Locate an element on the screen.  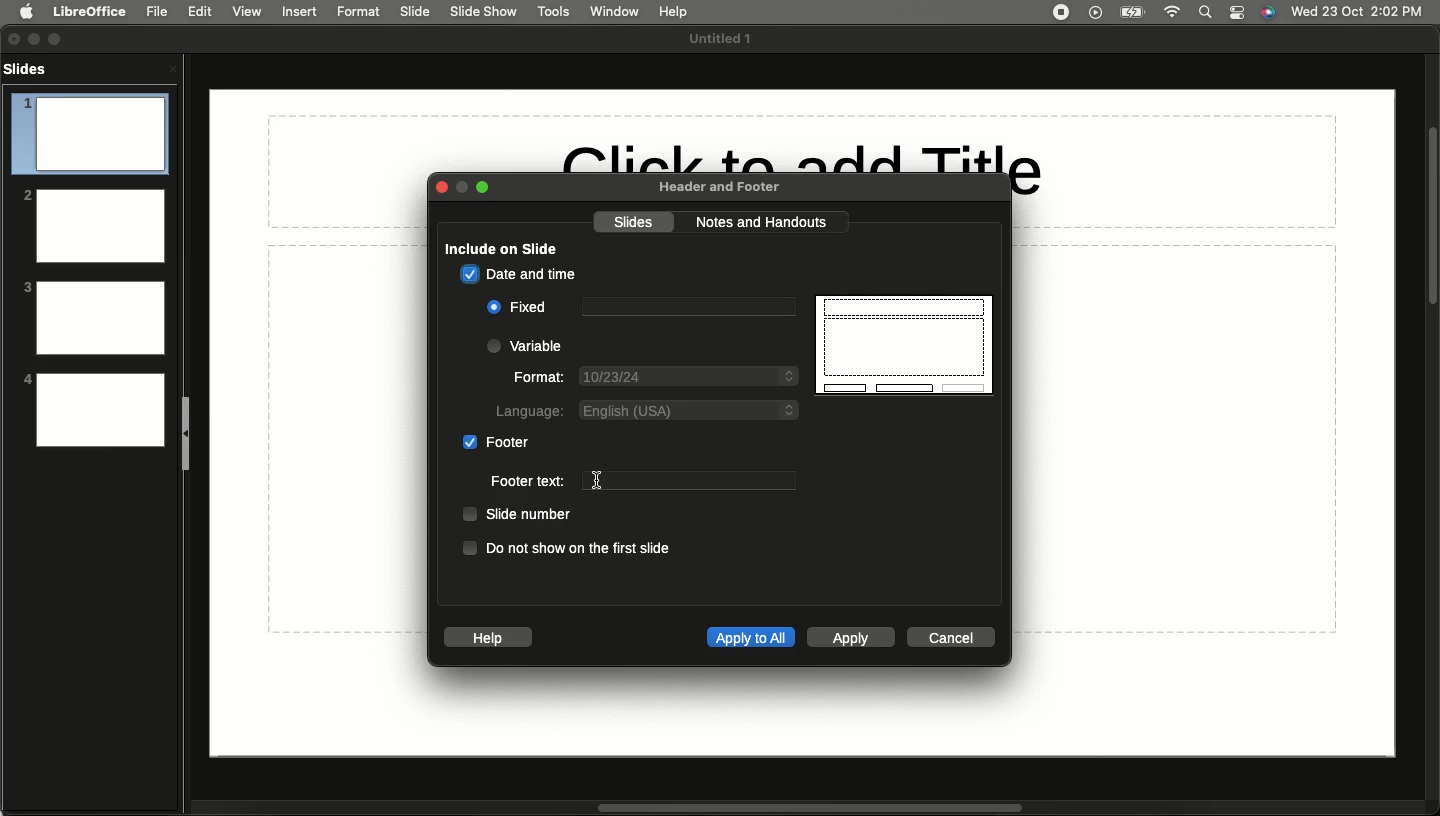
Apple logo is located at coordinates (27, 12).